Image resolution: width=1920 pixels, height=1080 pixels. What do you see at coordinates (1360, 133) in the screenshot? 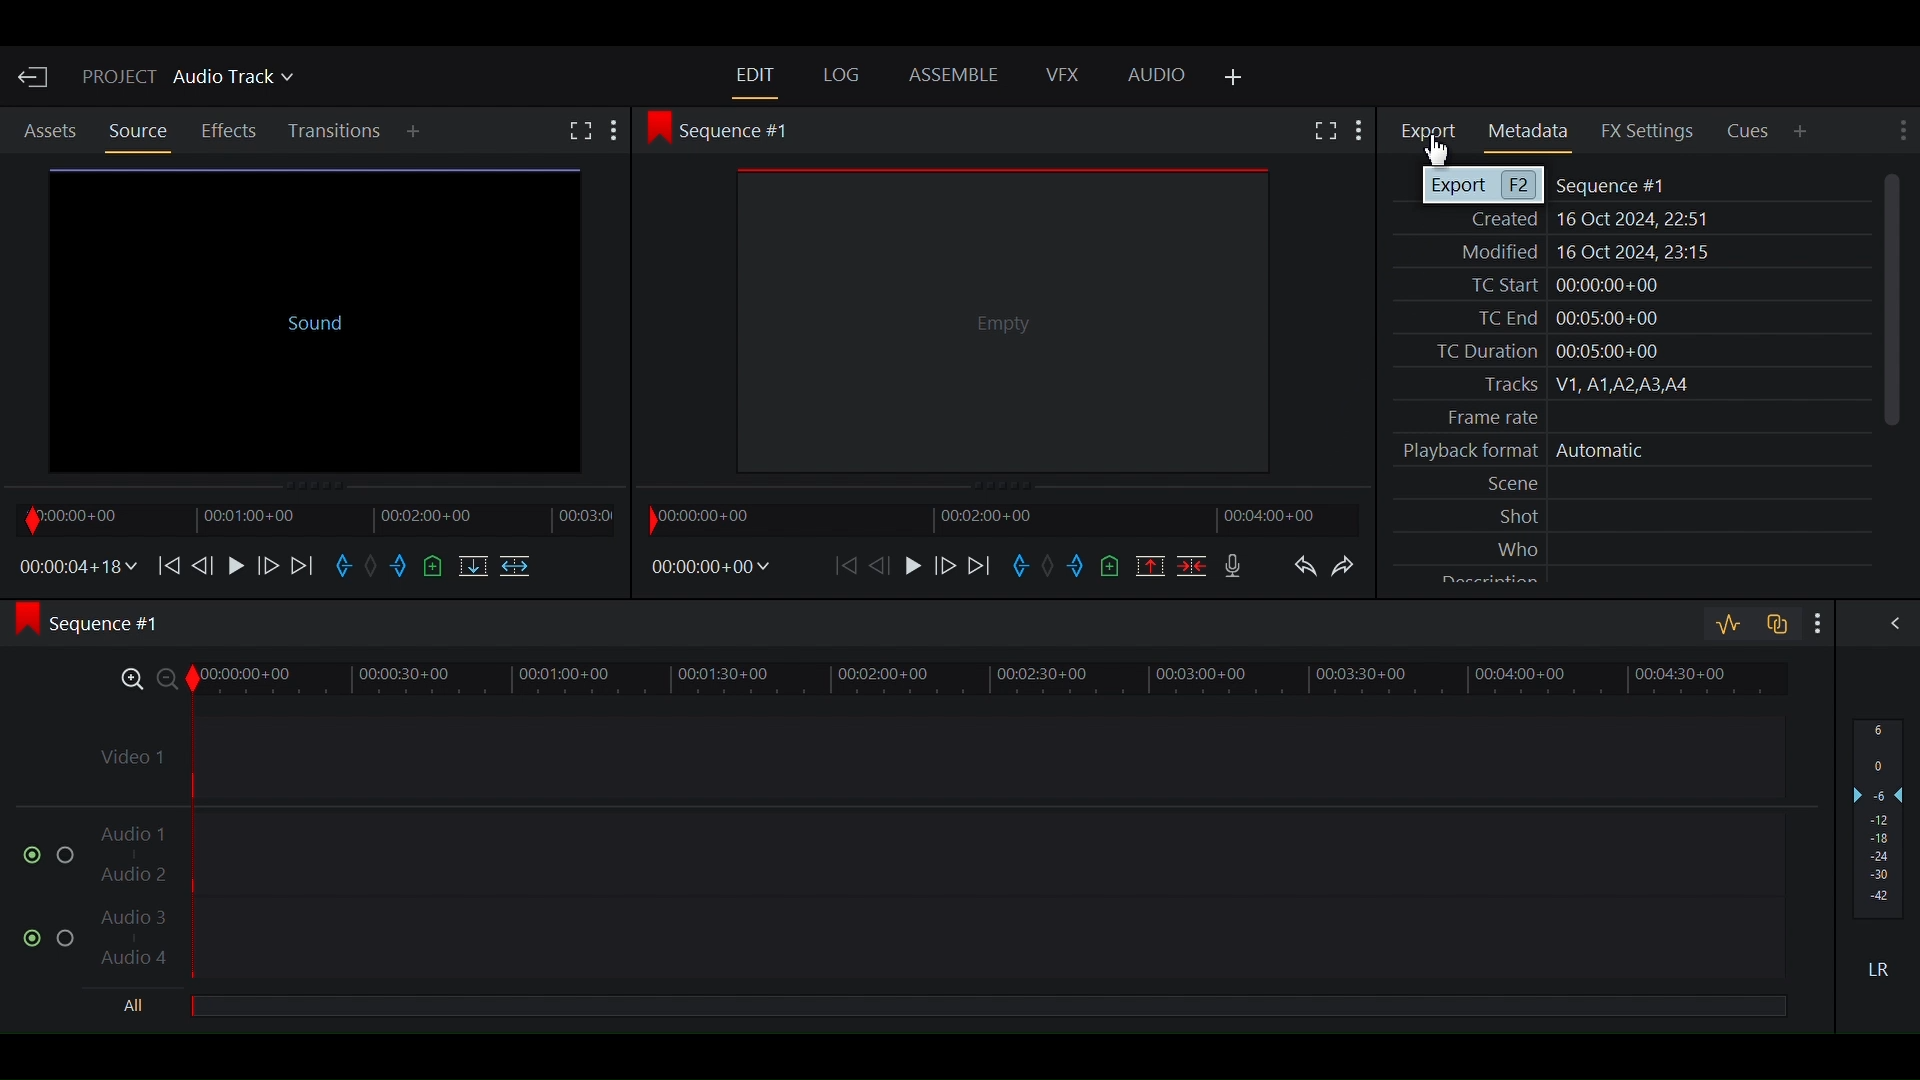
I see `Show Settings menu` at bounding box center [1360, 133].